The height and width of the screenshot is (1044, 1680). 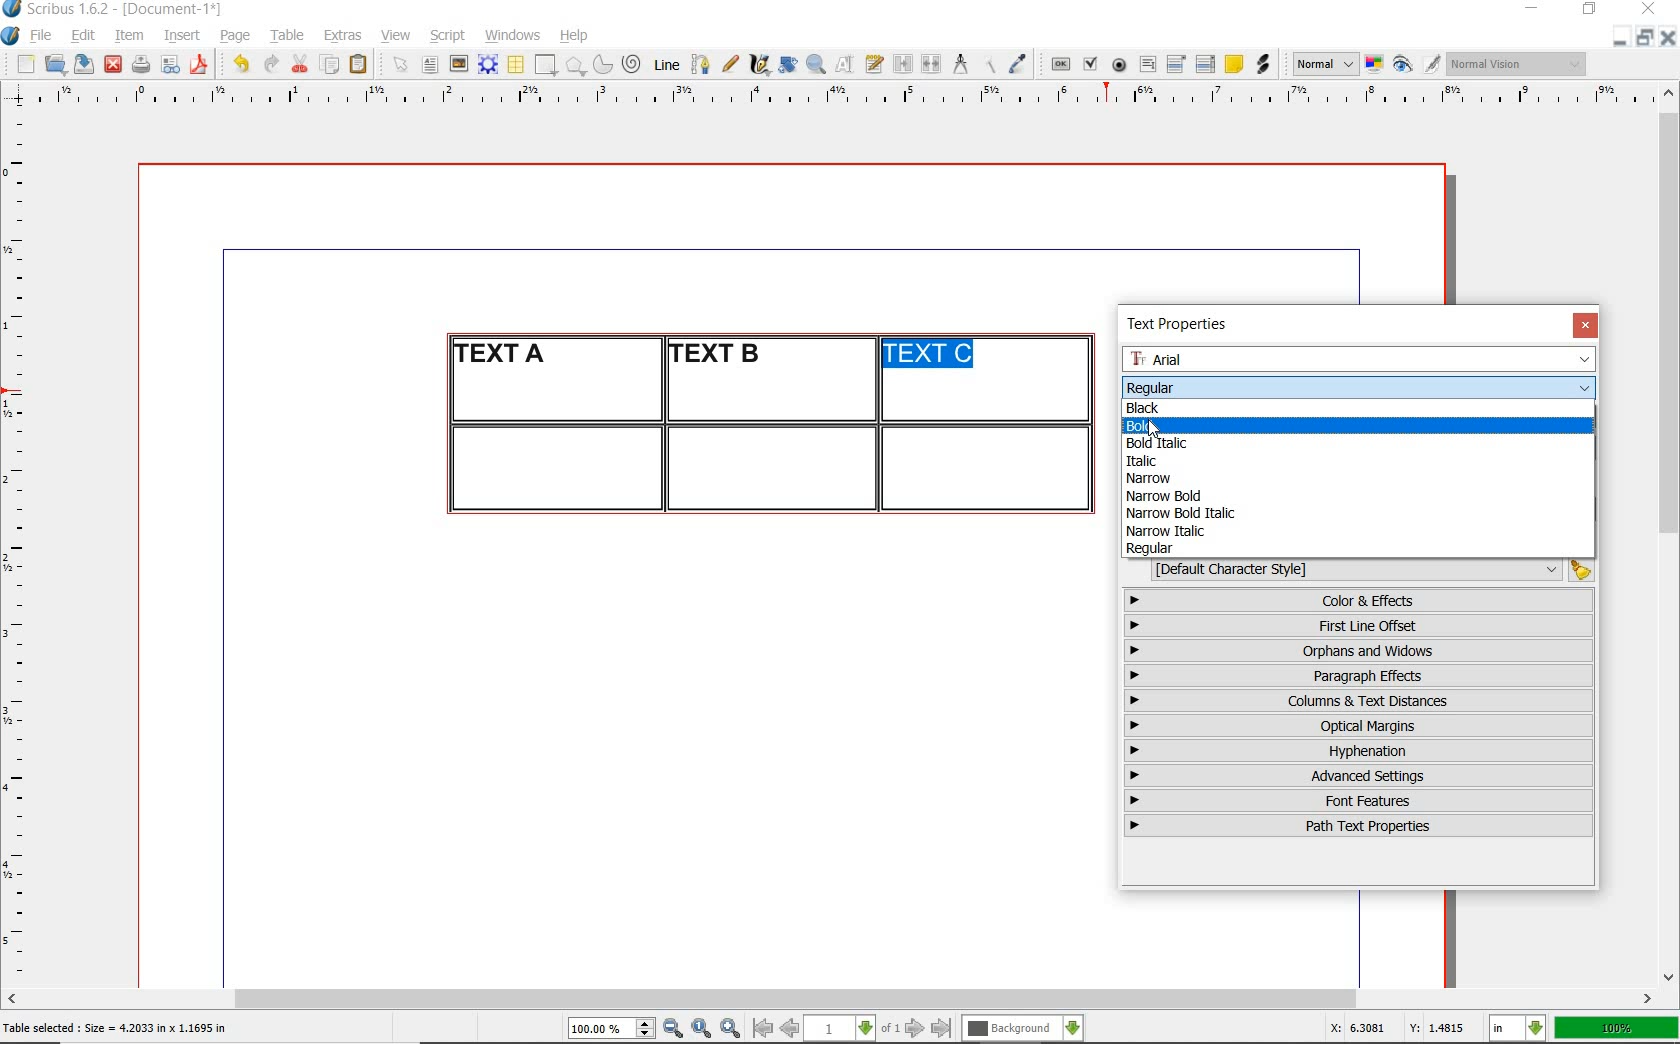 What do you see at coordinates (1061, 65) in the screenshot?
I see `pdf push button` at bounding box center [1061, 65].